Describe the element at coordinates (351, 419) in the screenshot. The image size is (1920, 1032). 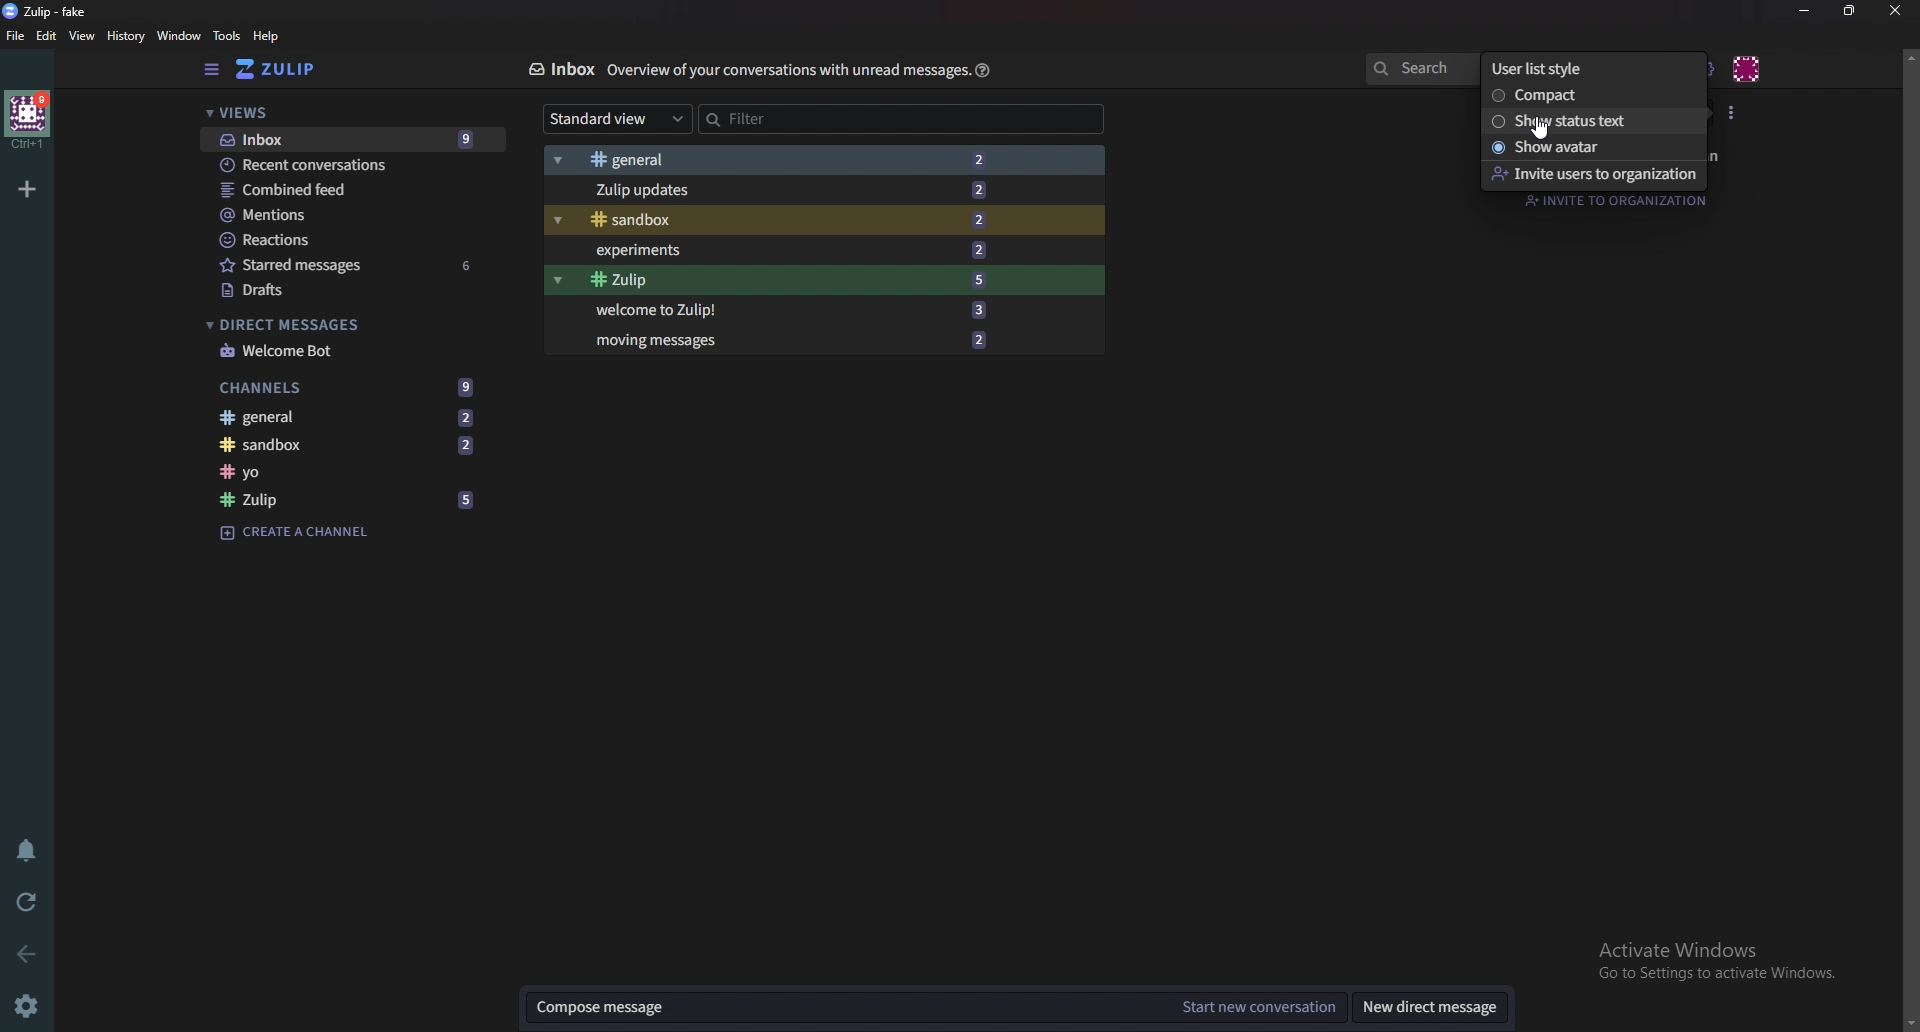
I see `General` at that location.